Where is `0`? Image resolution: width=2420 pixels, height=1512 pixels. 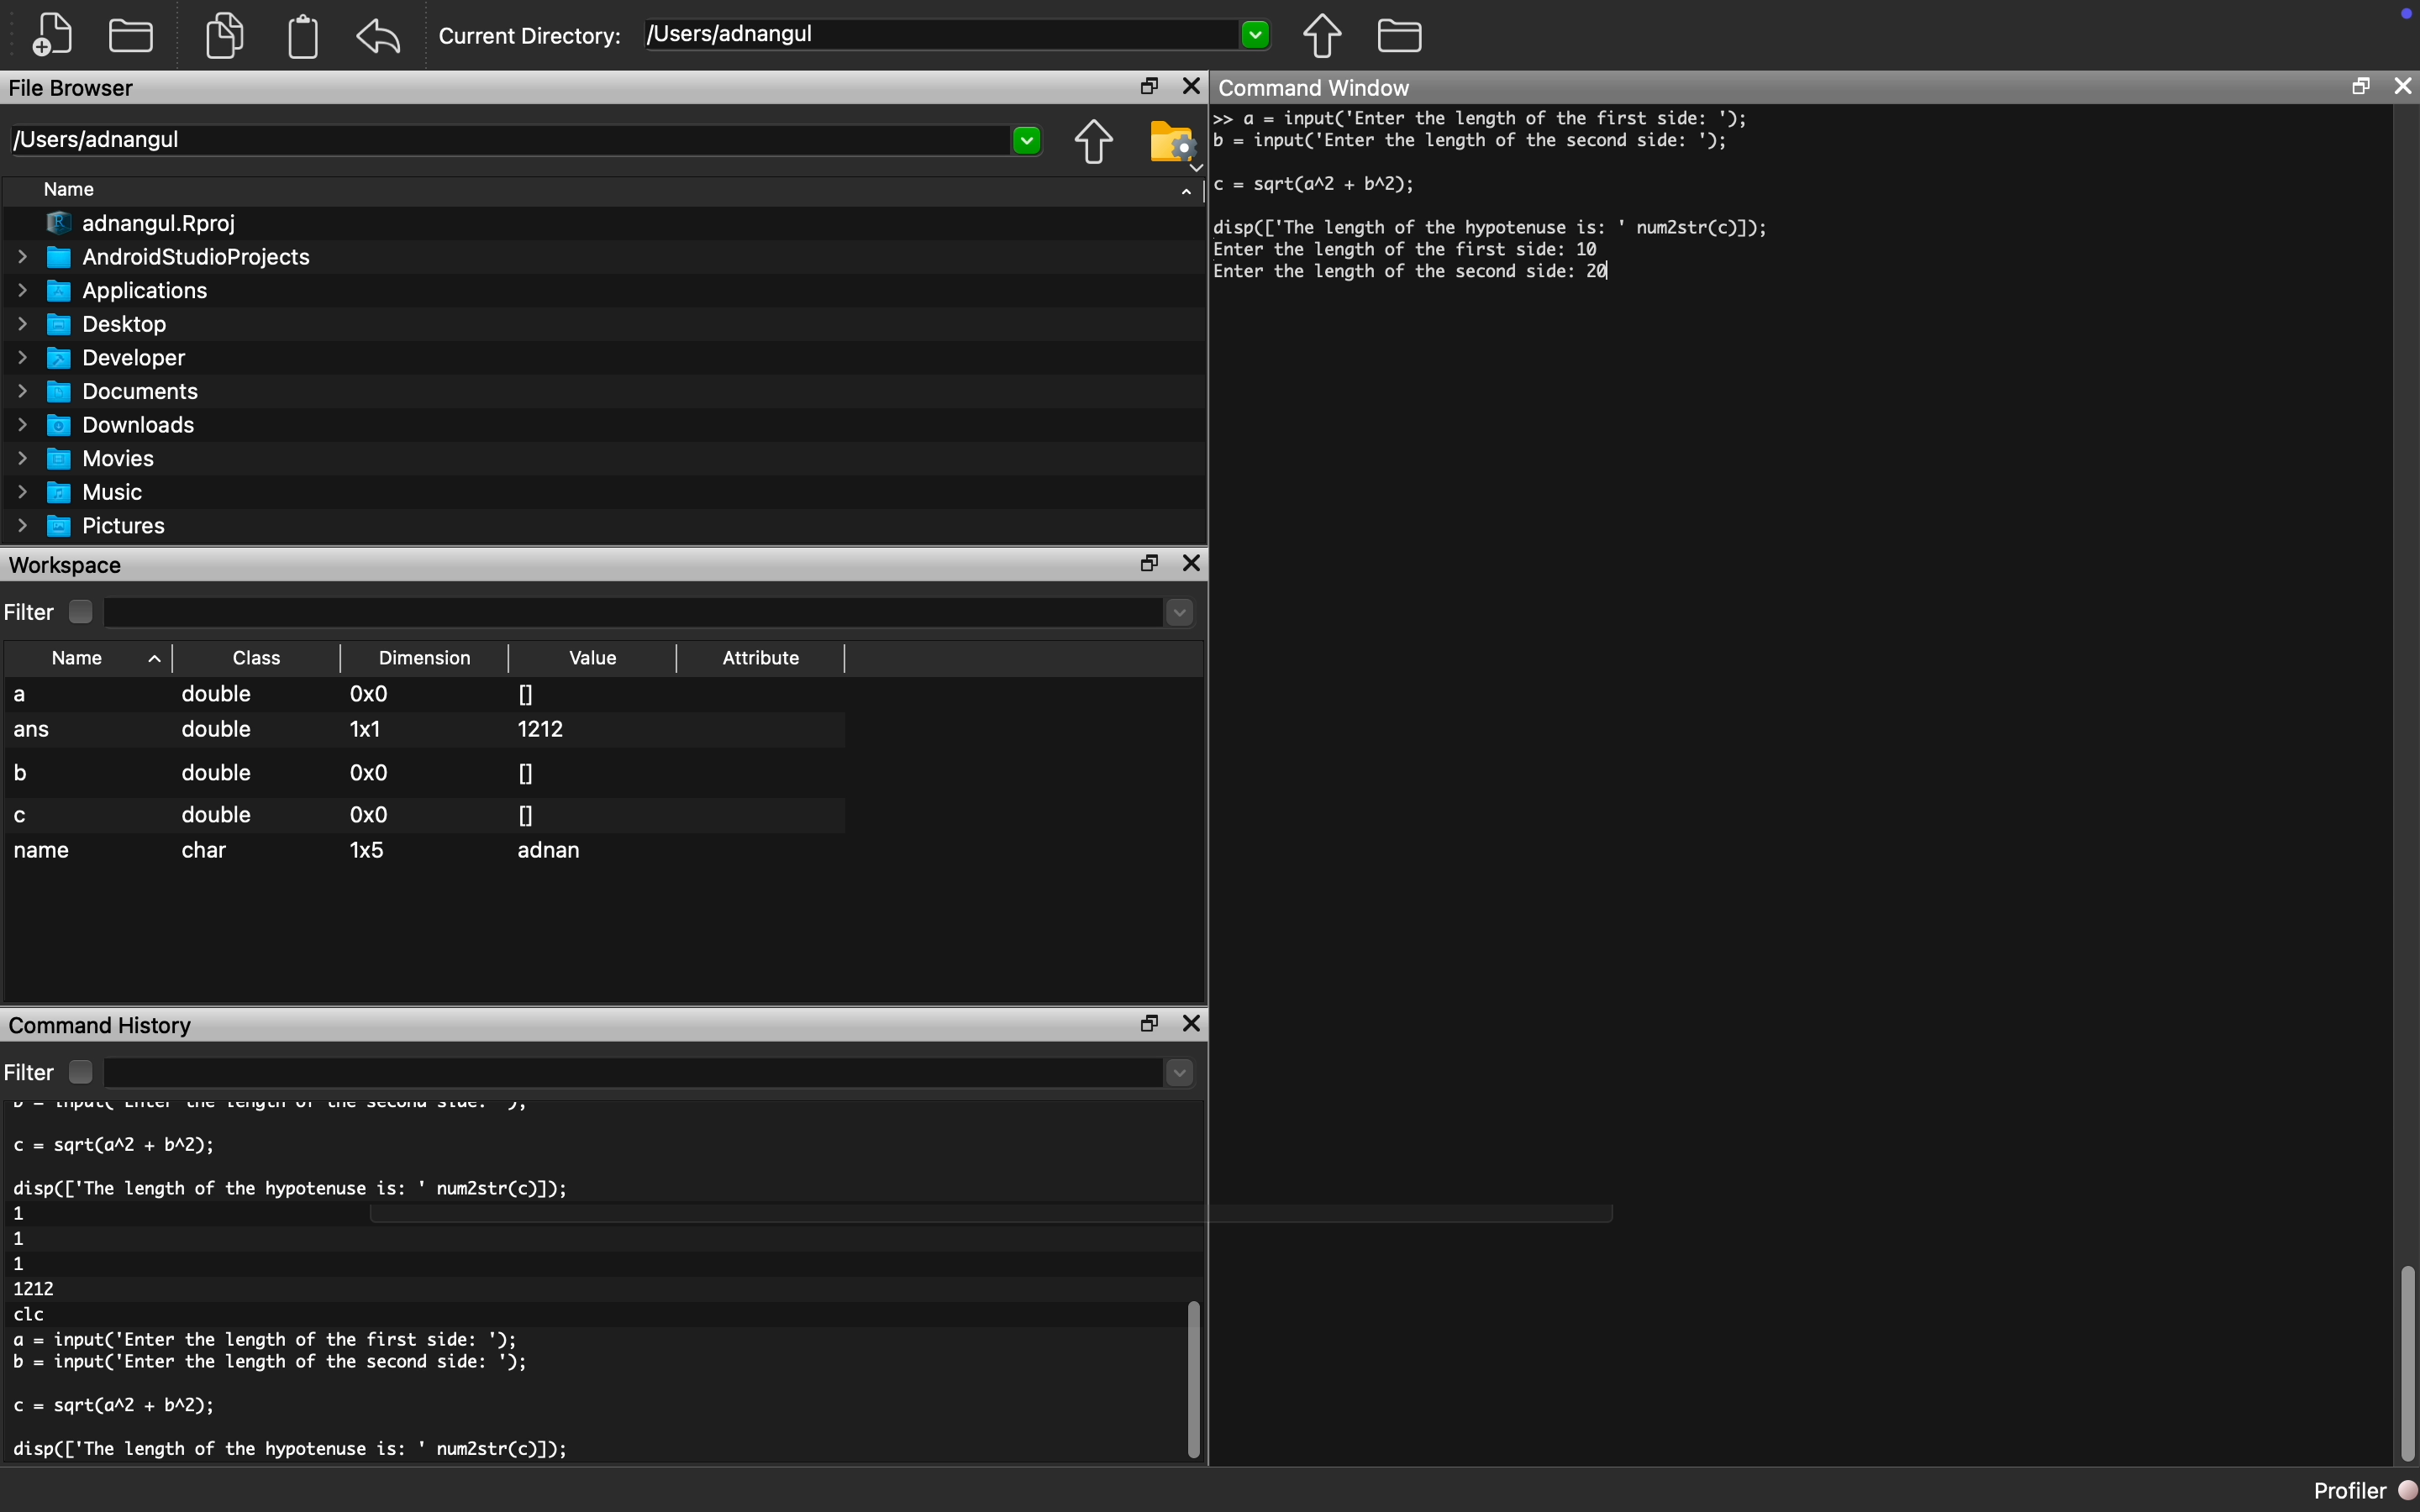 0 is located at coordinates (527, 814).